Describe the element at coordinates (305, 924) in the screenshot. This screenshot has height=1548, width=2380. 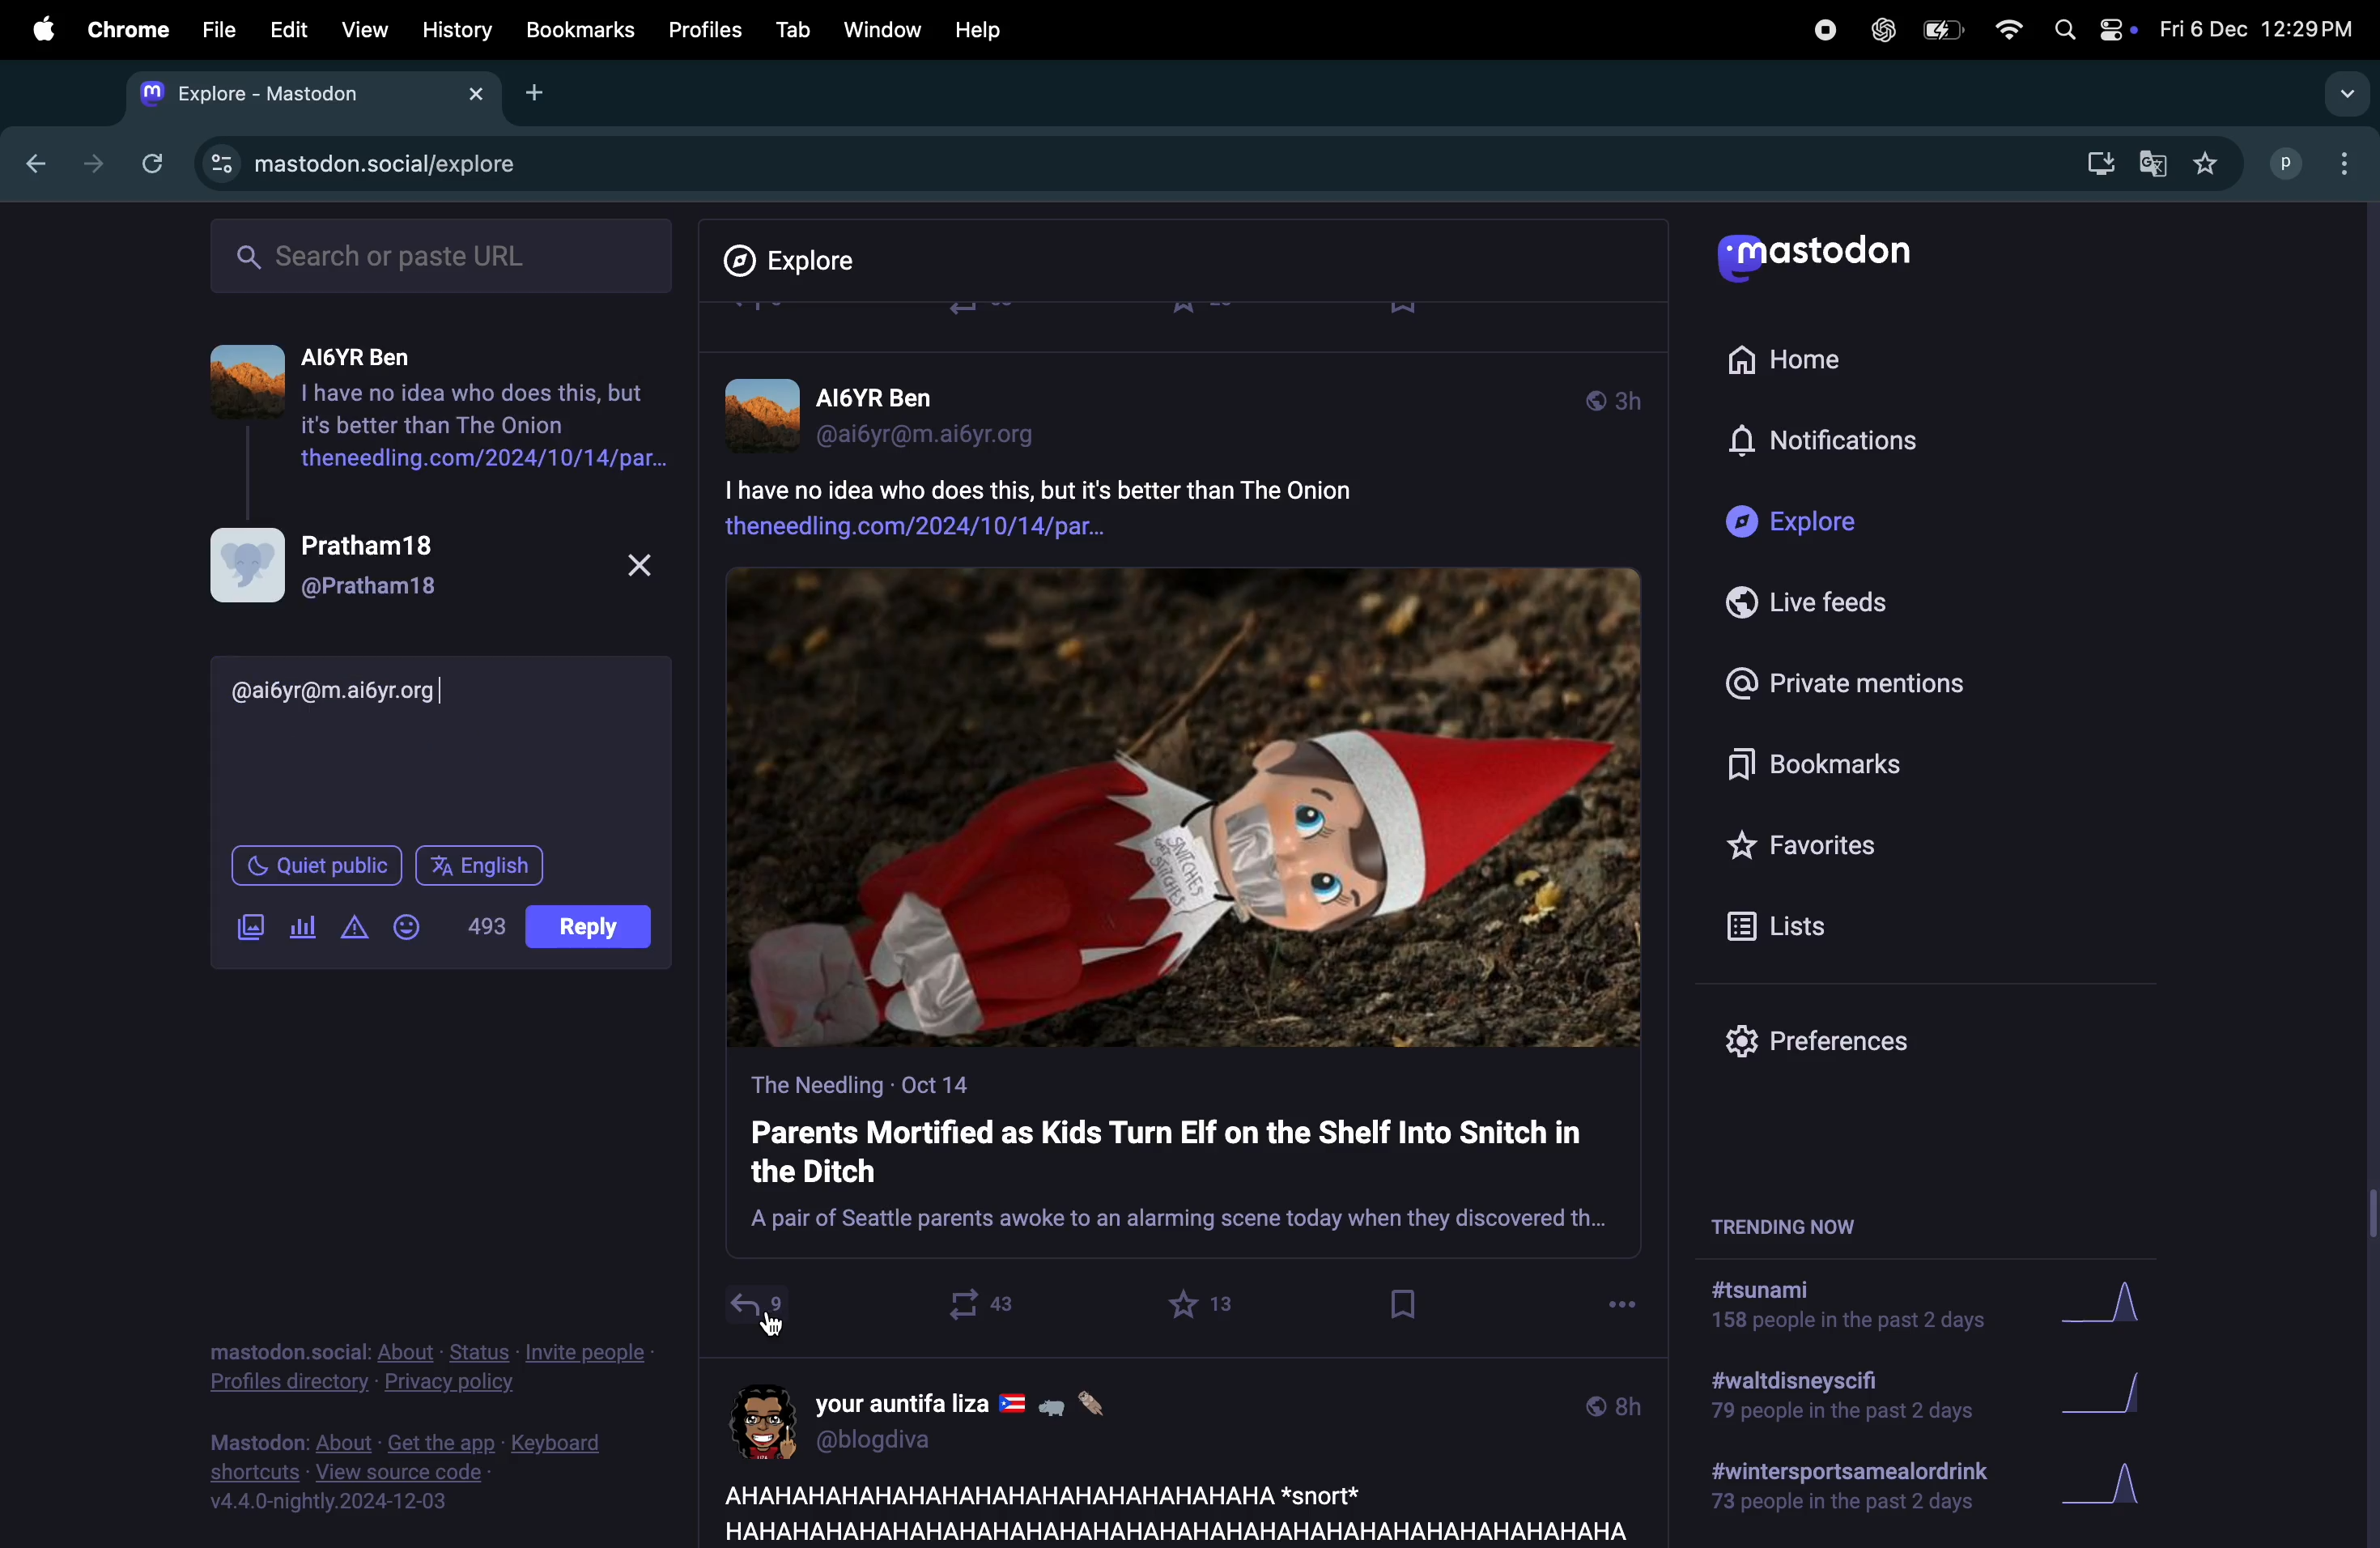
I see `poll` at that location.